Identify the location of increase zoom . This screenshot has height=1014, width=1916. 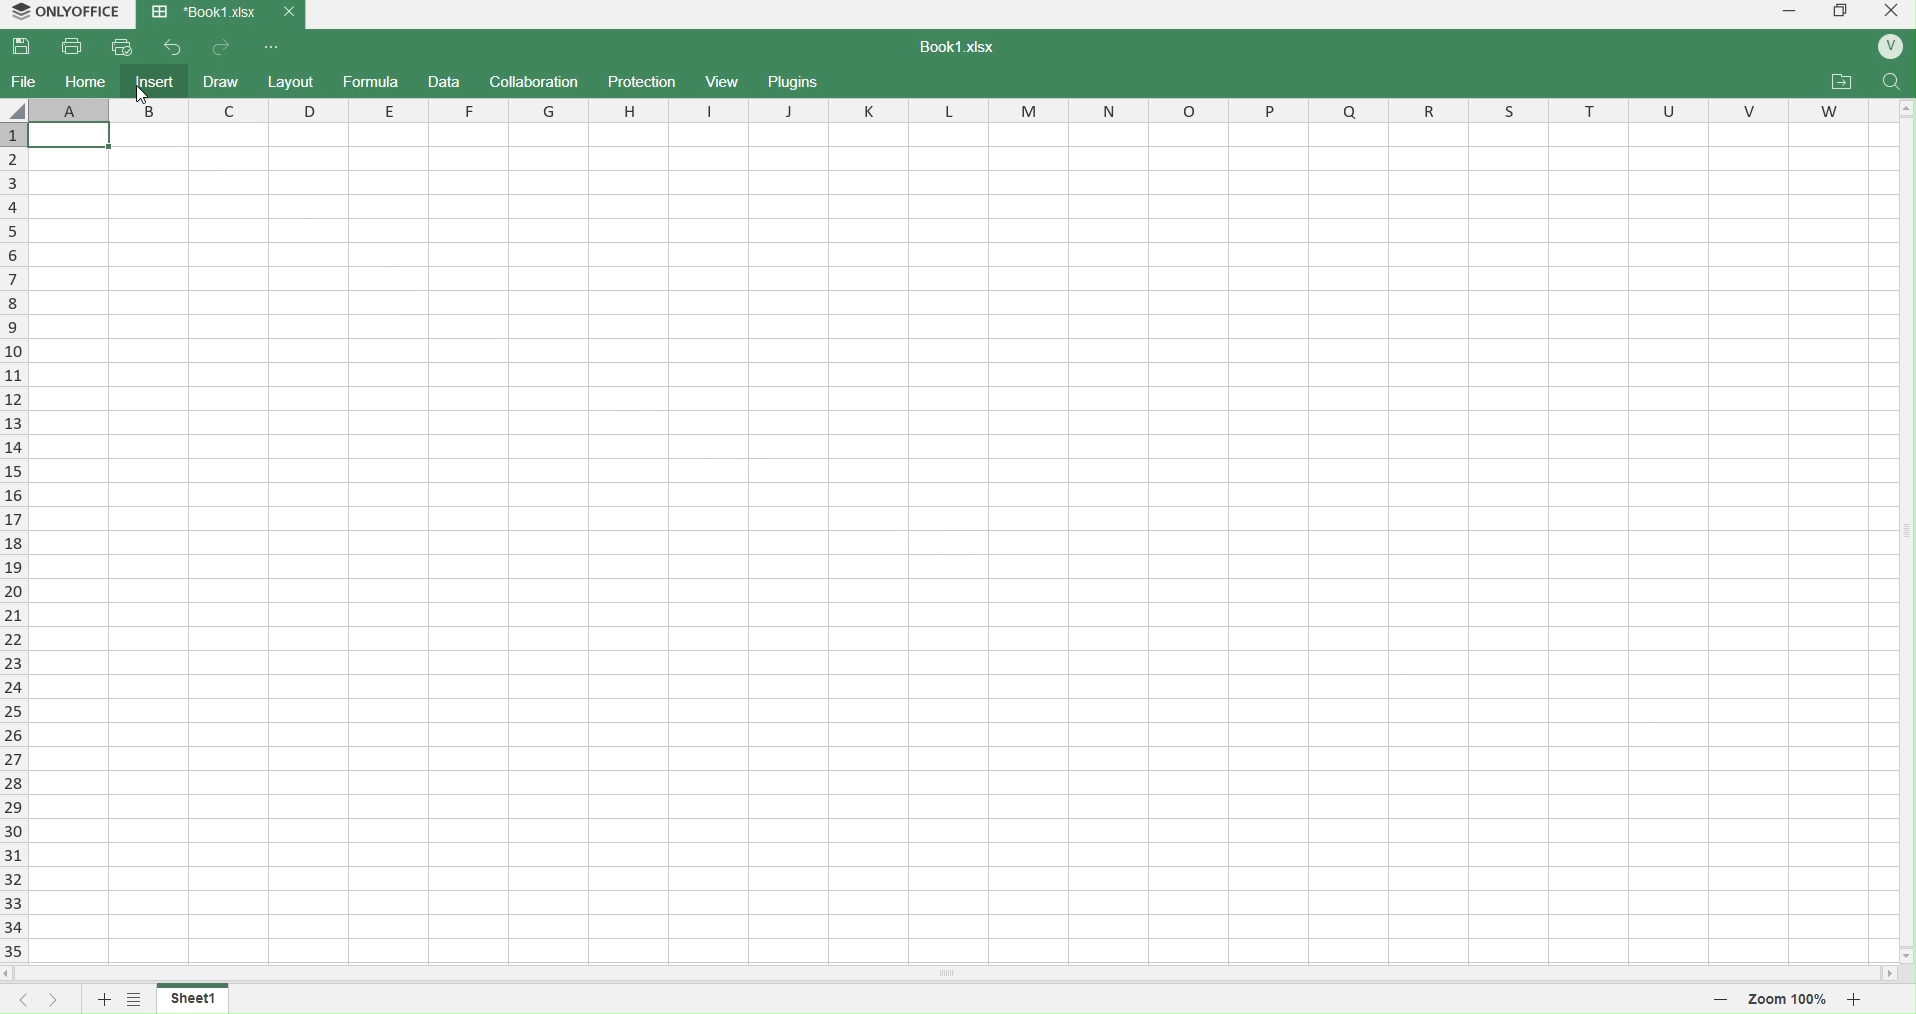
(1858, 998).